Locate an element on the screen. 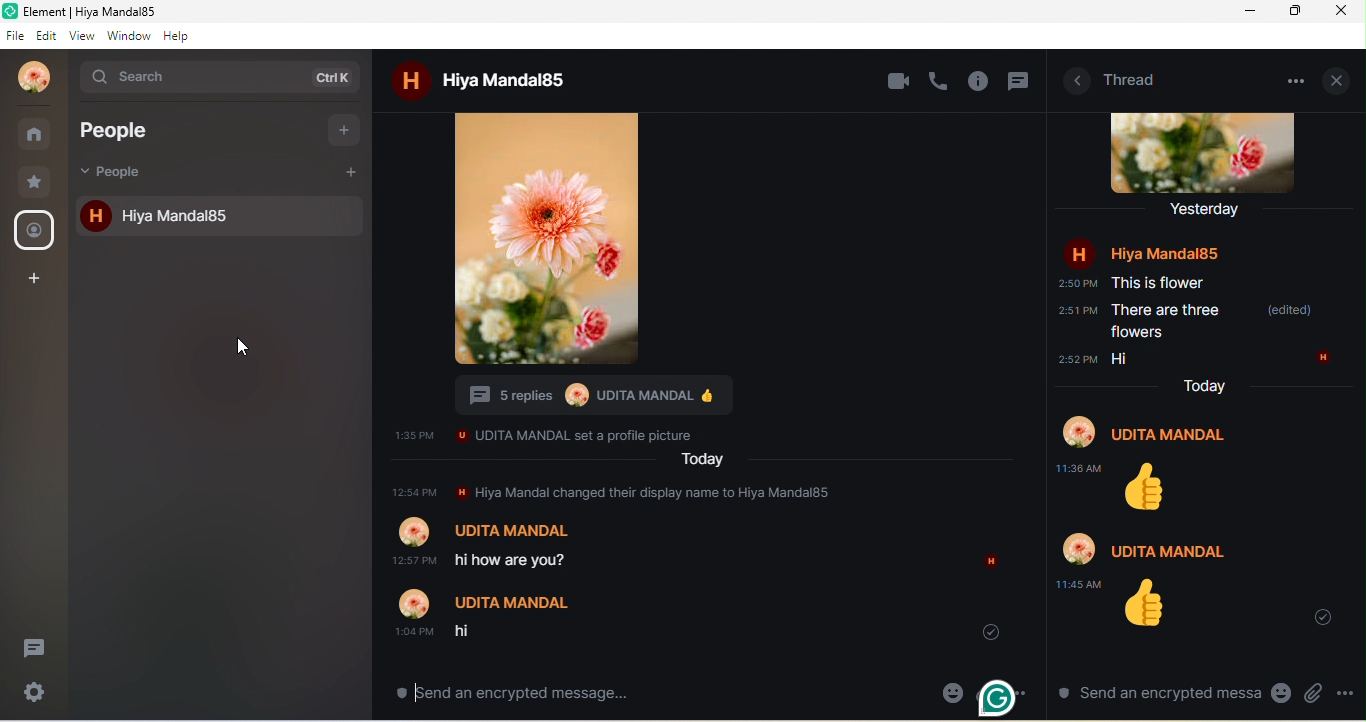 The width and height of the screenshot is (1366, 722). Profile picture is located at coordinates (415, 603).